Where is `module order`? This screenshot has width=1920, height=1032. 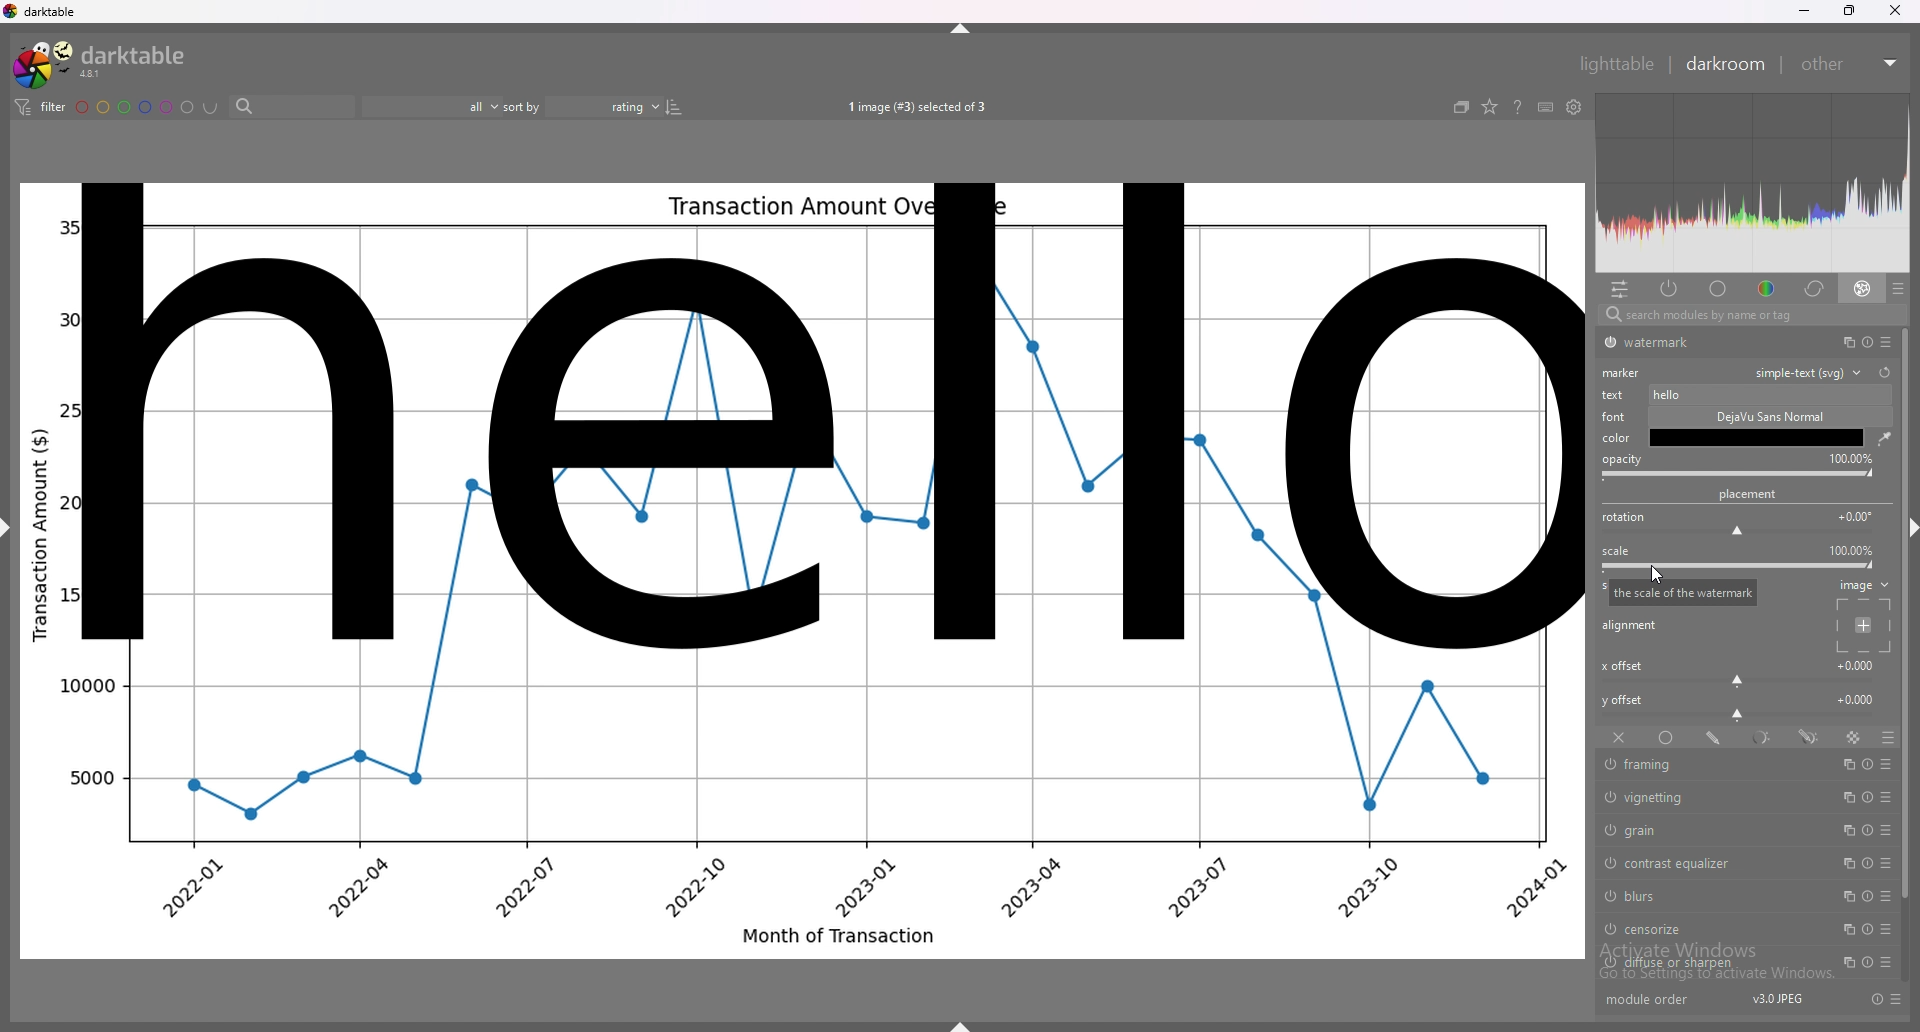
module order is located at coordinates (1657, 1001).